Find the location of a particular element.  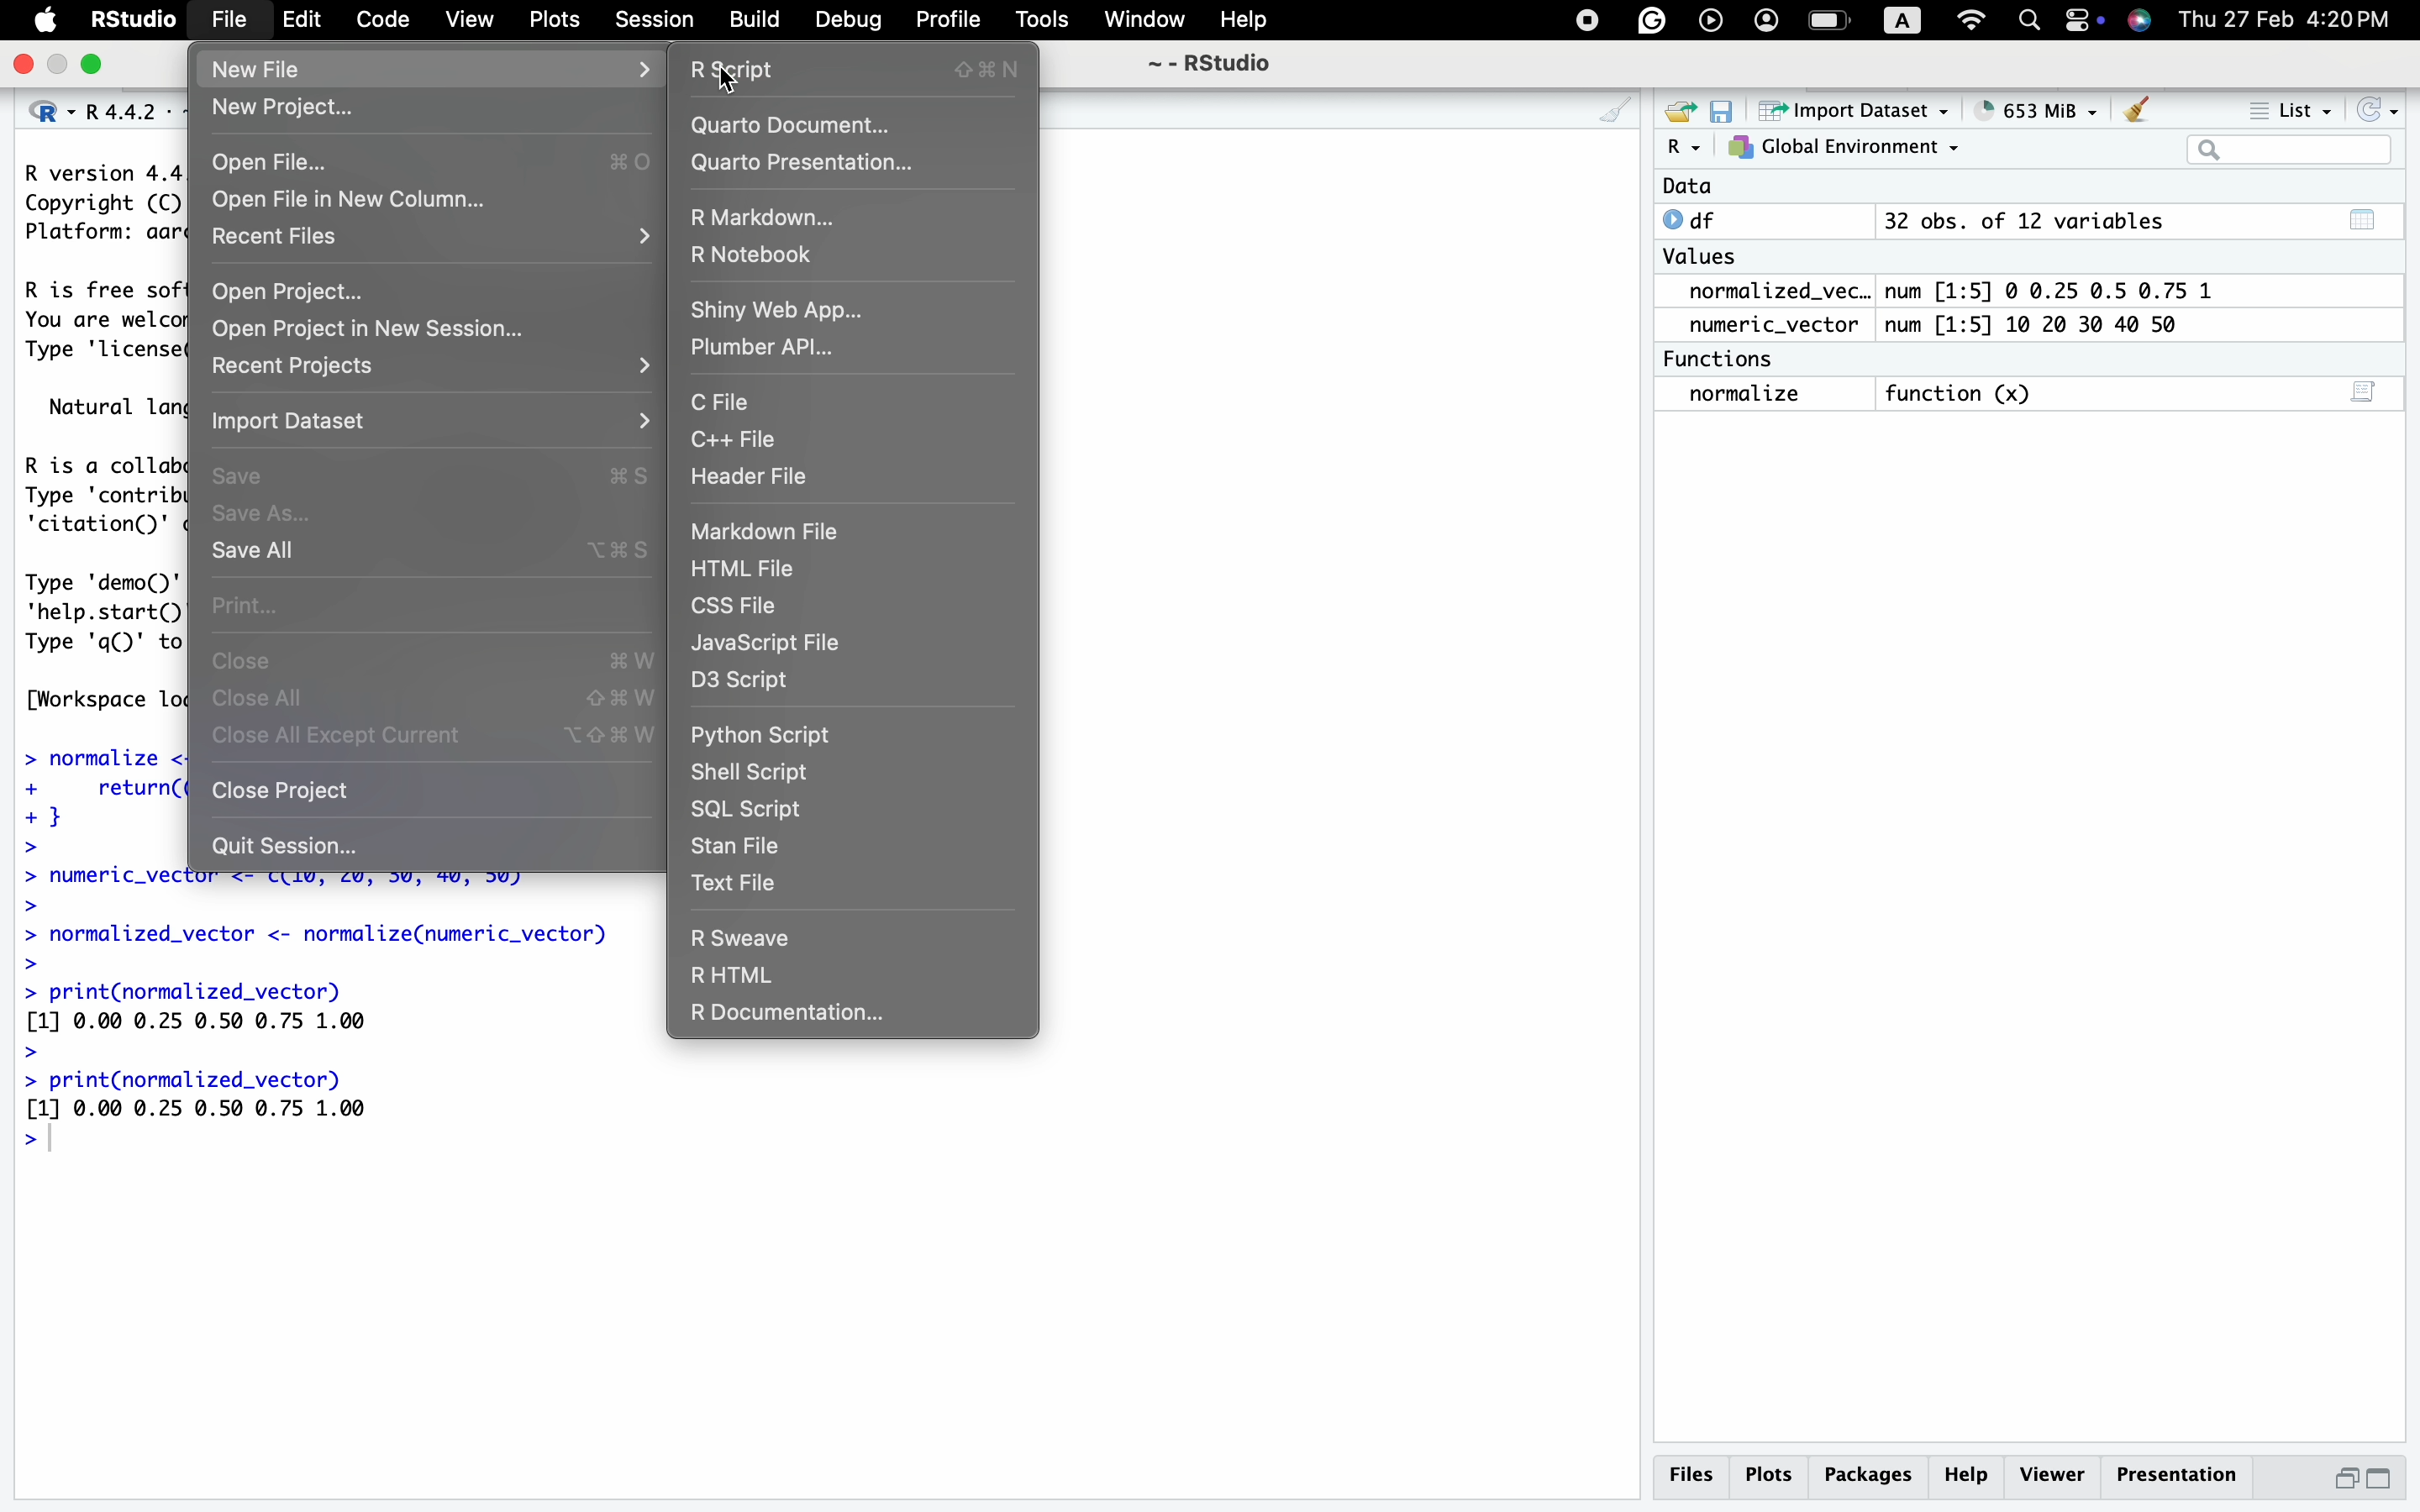

Data is located at coordinates (1688, 187).